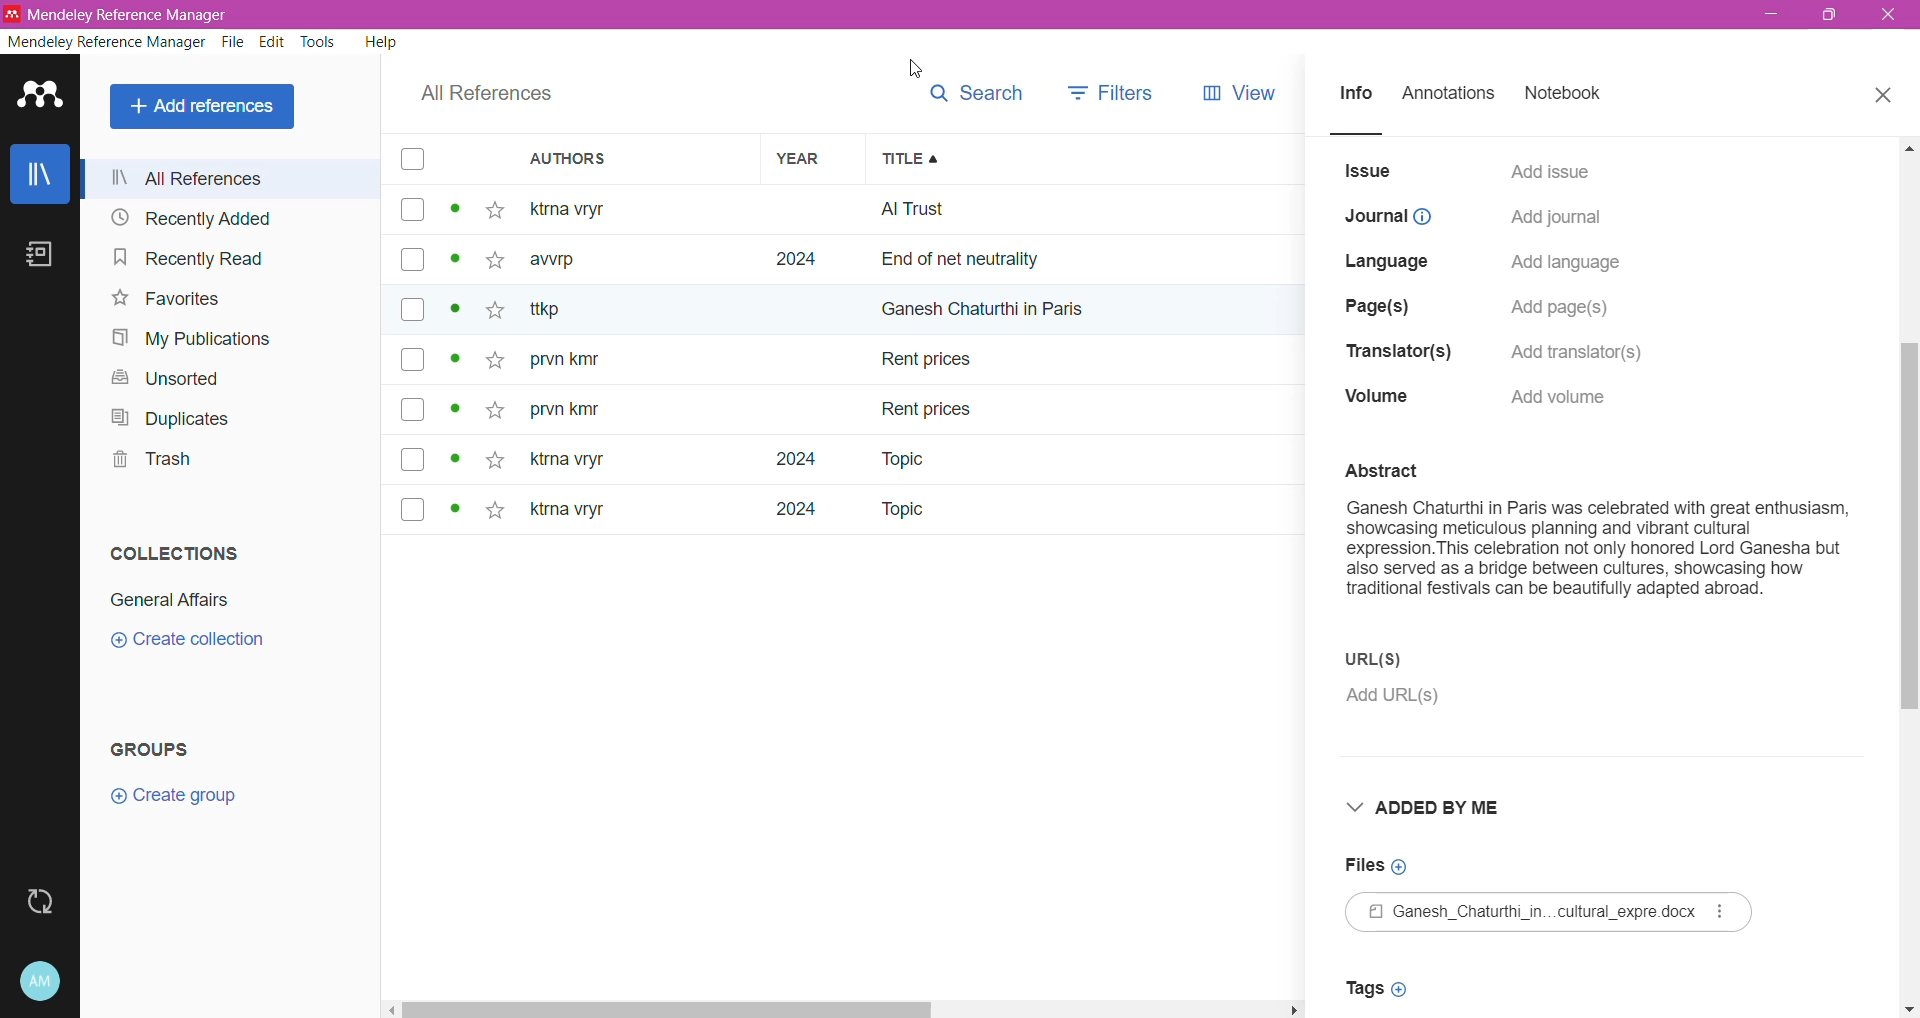 The height and width of the screenshot is (1018, 1920). I want to click on File, so click(234, 44).